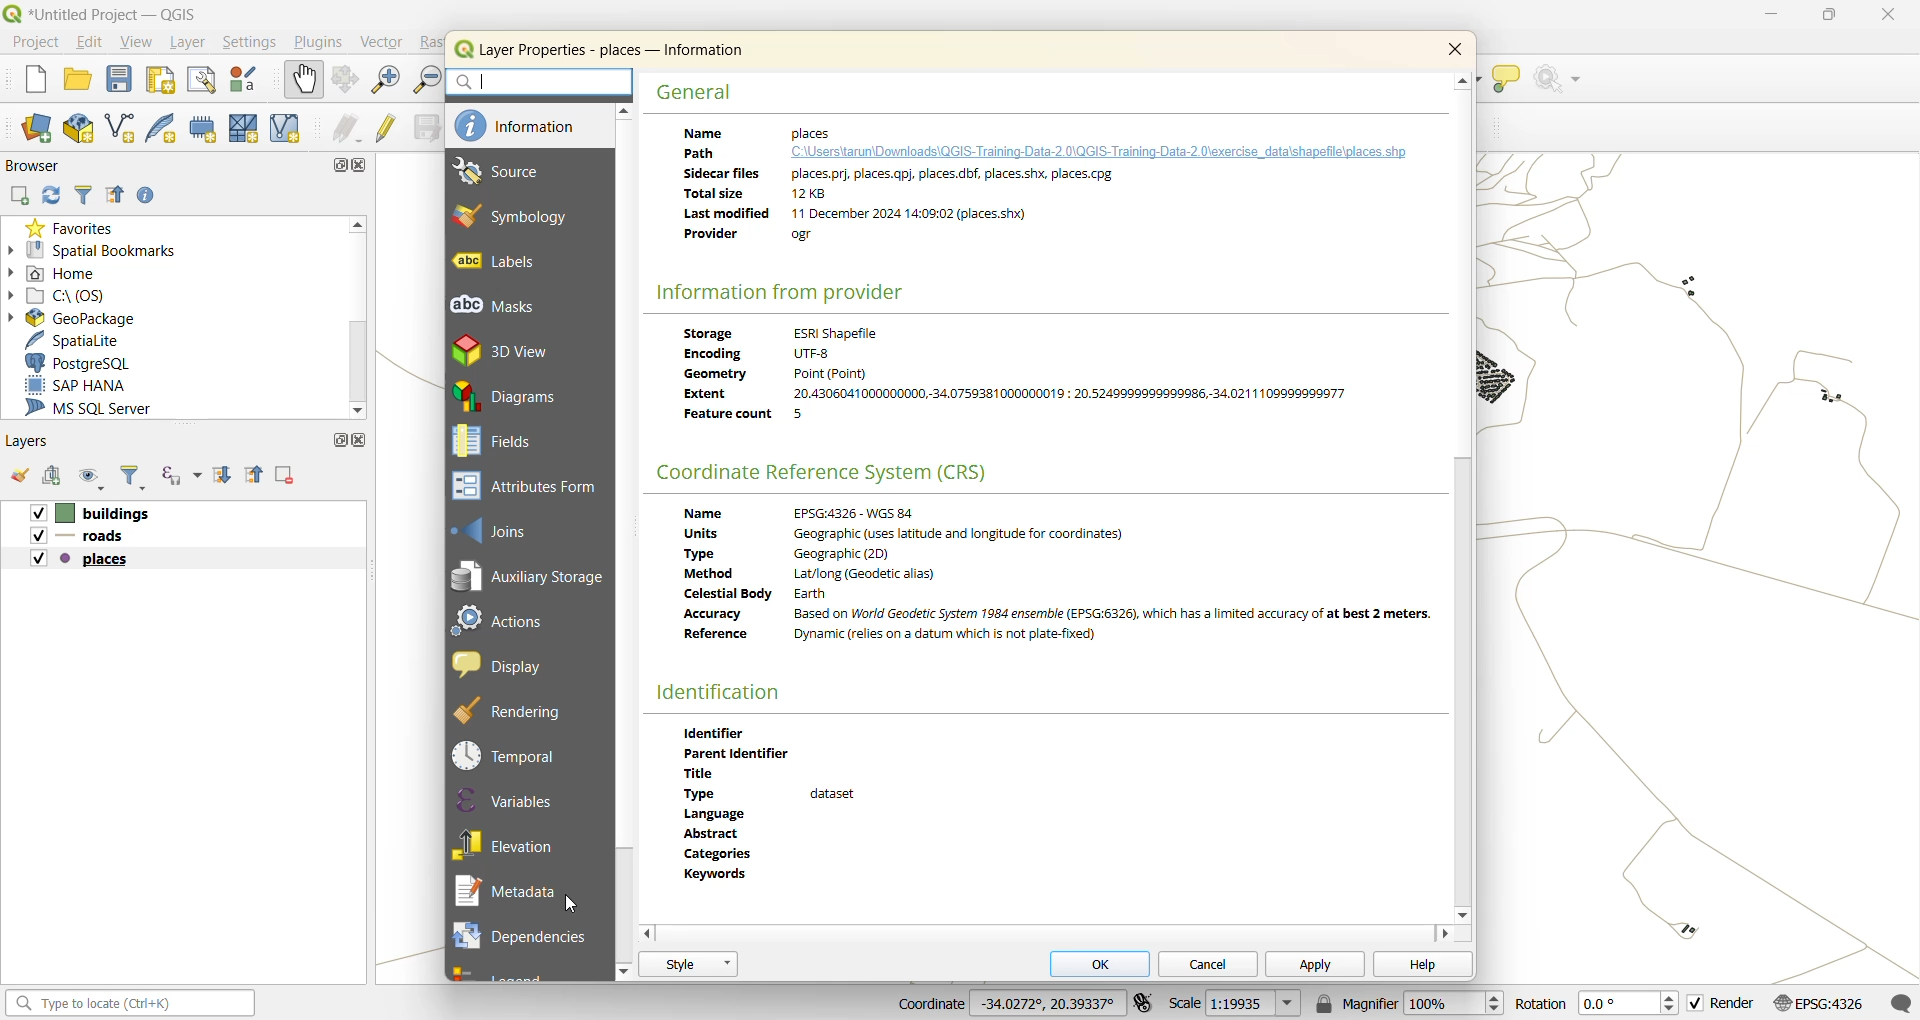 This screenshot has width=1920, height=1020. What do you see at coordinates (1140, 1003) in the screenshot?
I see `toggle extensions` at bounding box center [1140, 1003].